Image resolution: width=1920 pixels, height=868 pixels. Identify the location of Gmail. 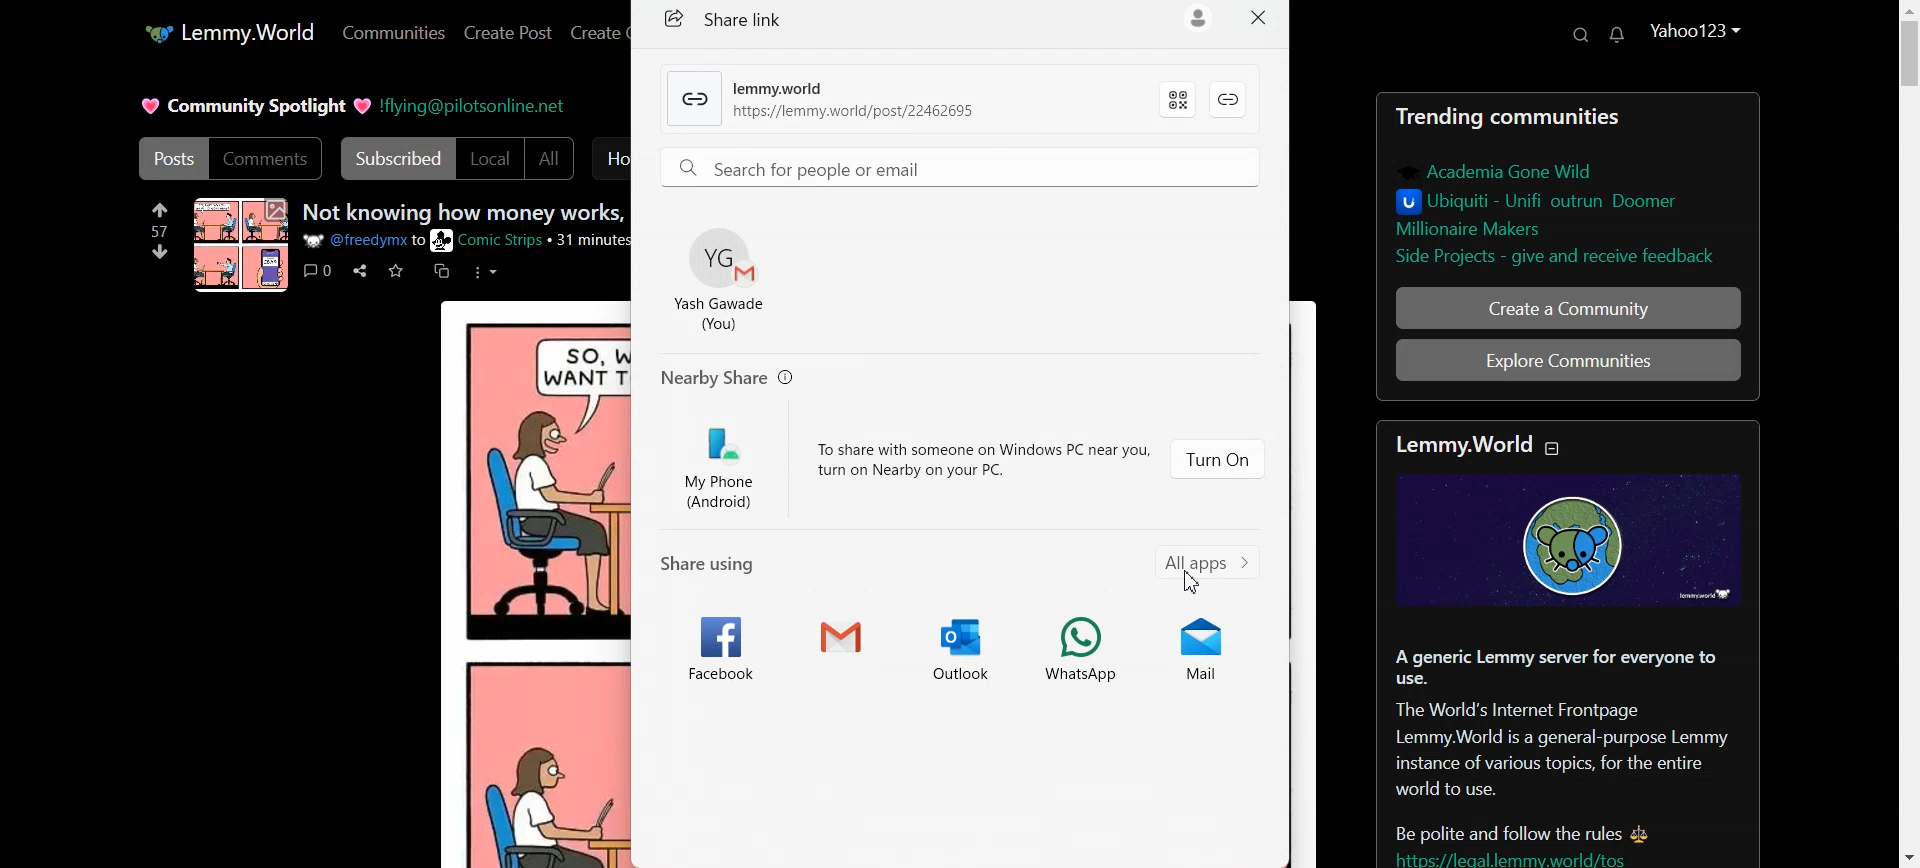
(839, 644).